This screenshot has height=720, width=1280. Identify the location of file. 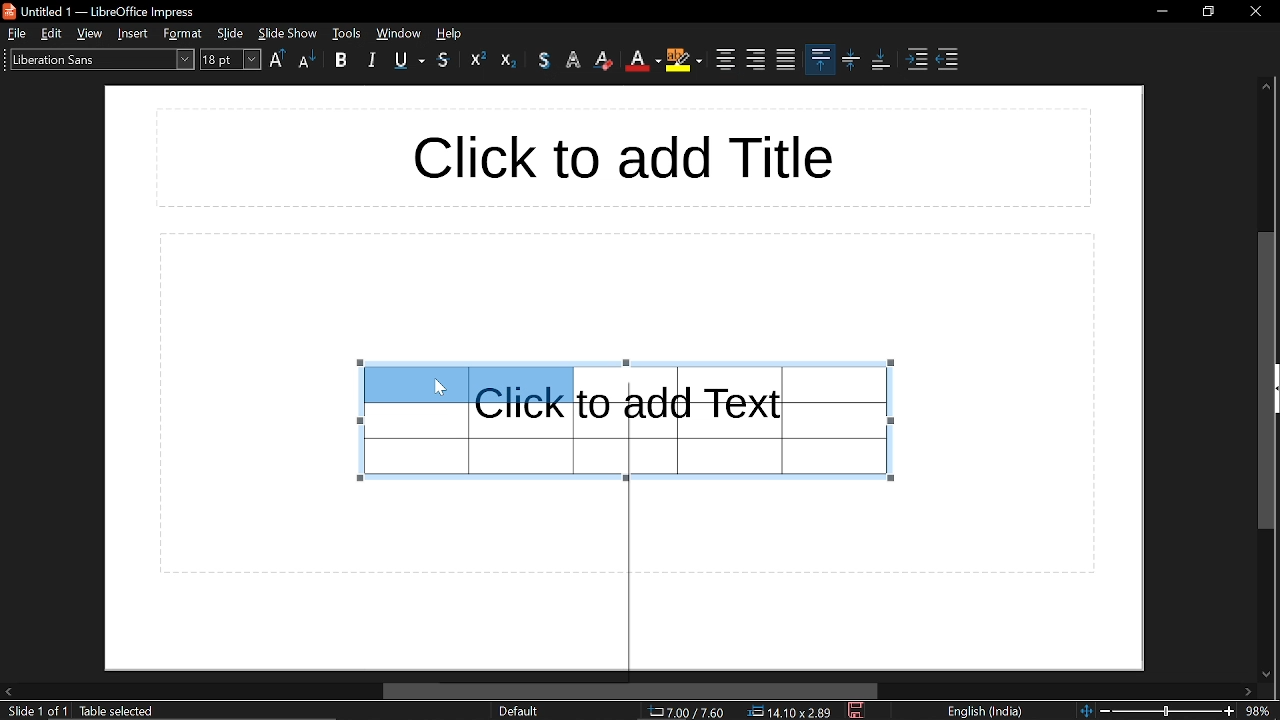
(15, 33).